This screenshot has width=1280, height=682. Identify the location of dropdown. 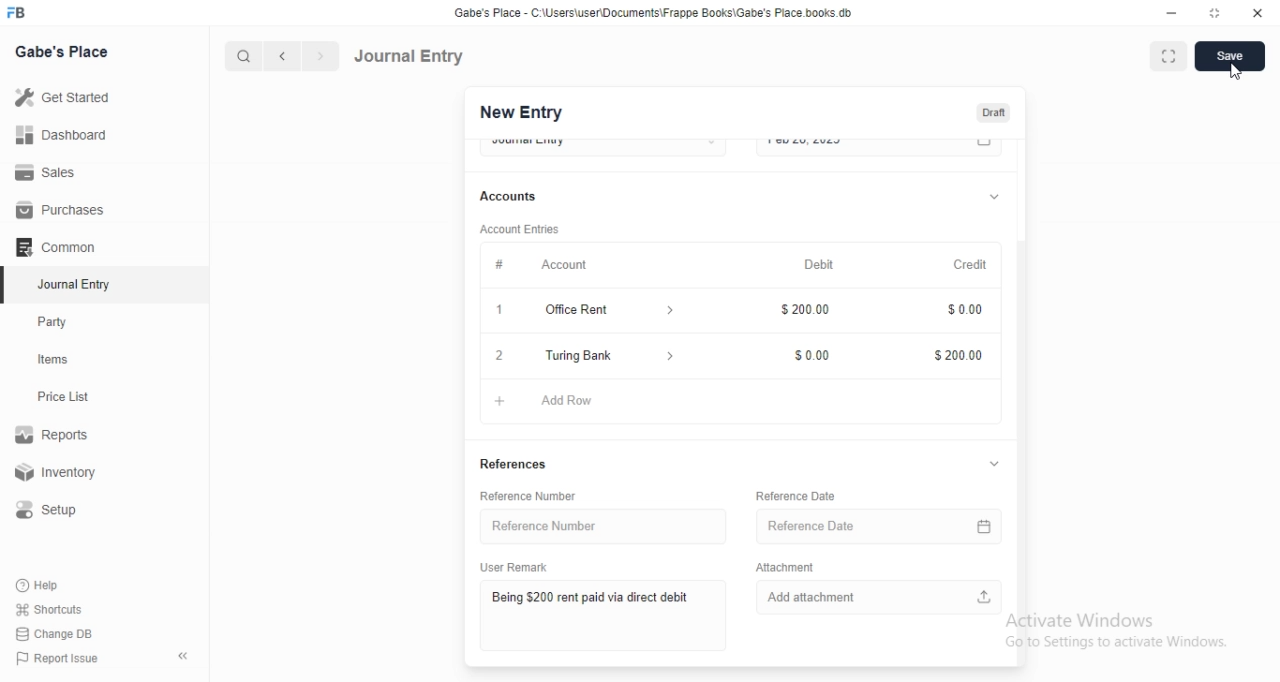
(992, 195).